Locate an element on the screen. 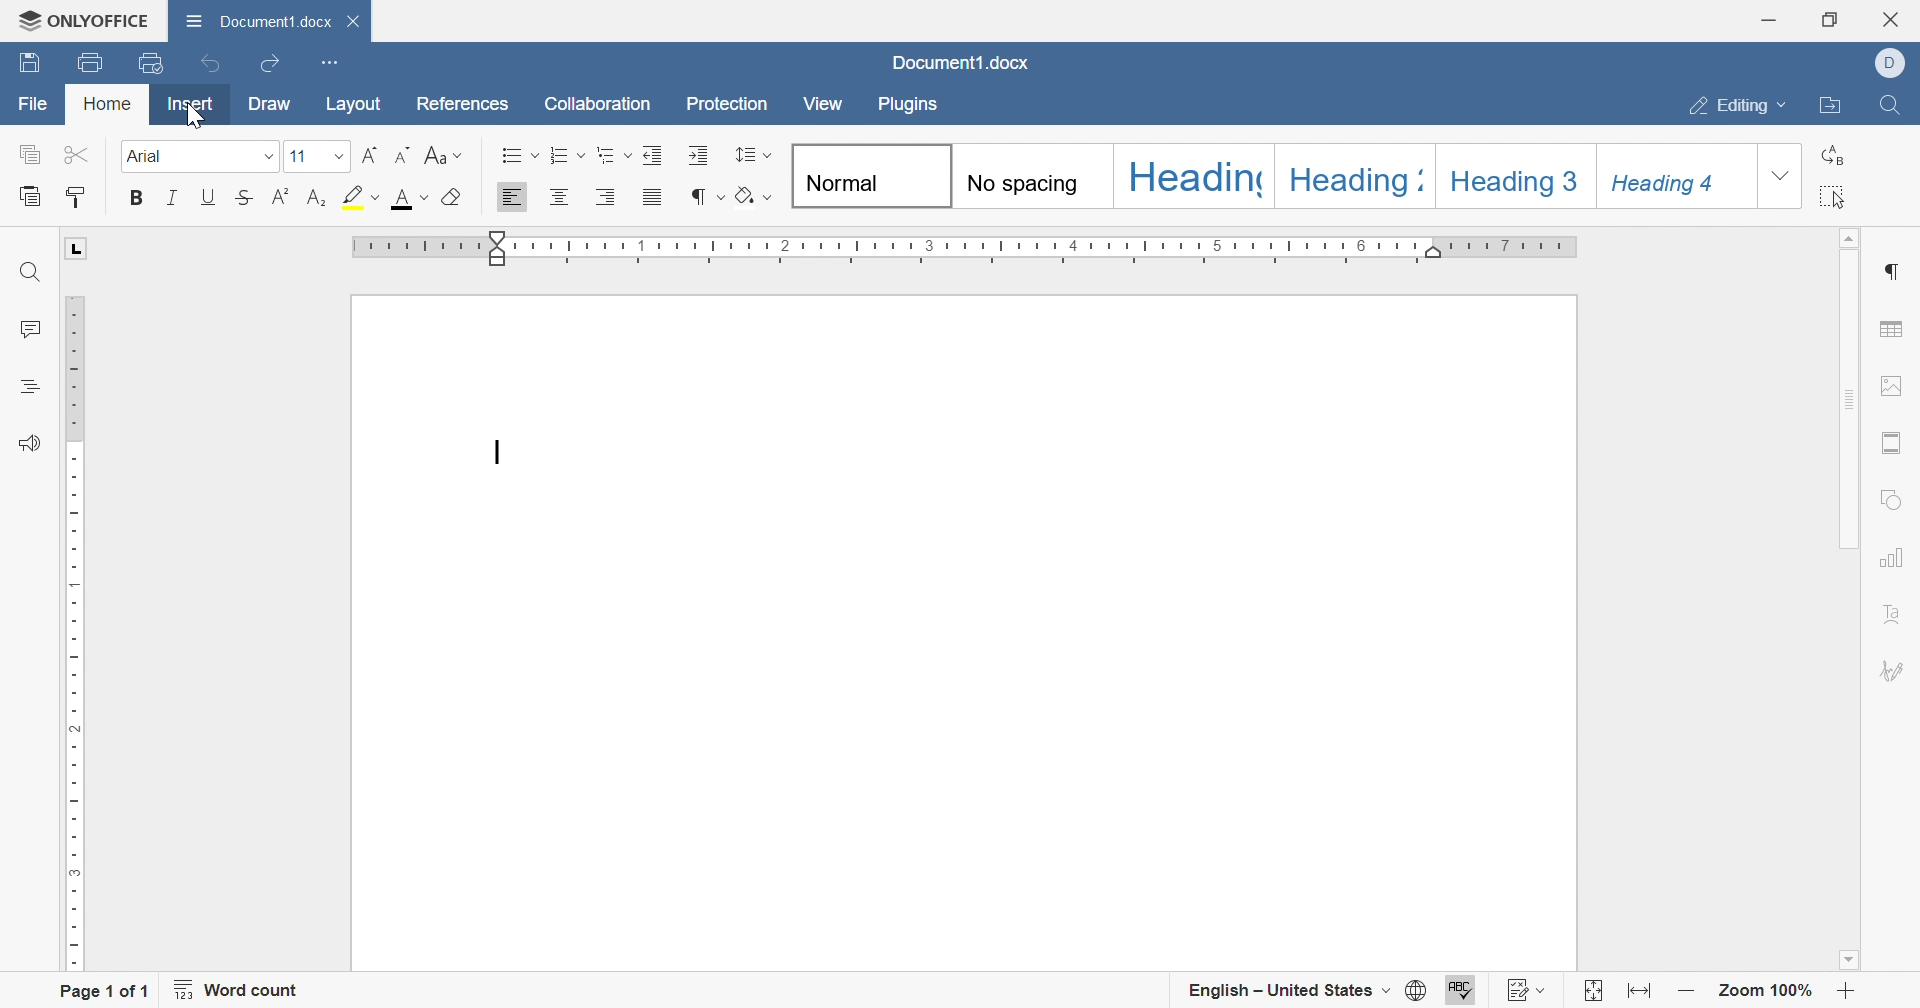 The width and height of the screenshot is (1920, 1008). Fit to width is located at coordinates (1636, 992).